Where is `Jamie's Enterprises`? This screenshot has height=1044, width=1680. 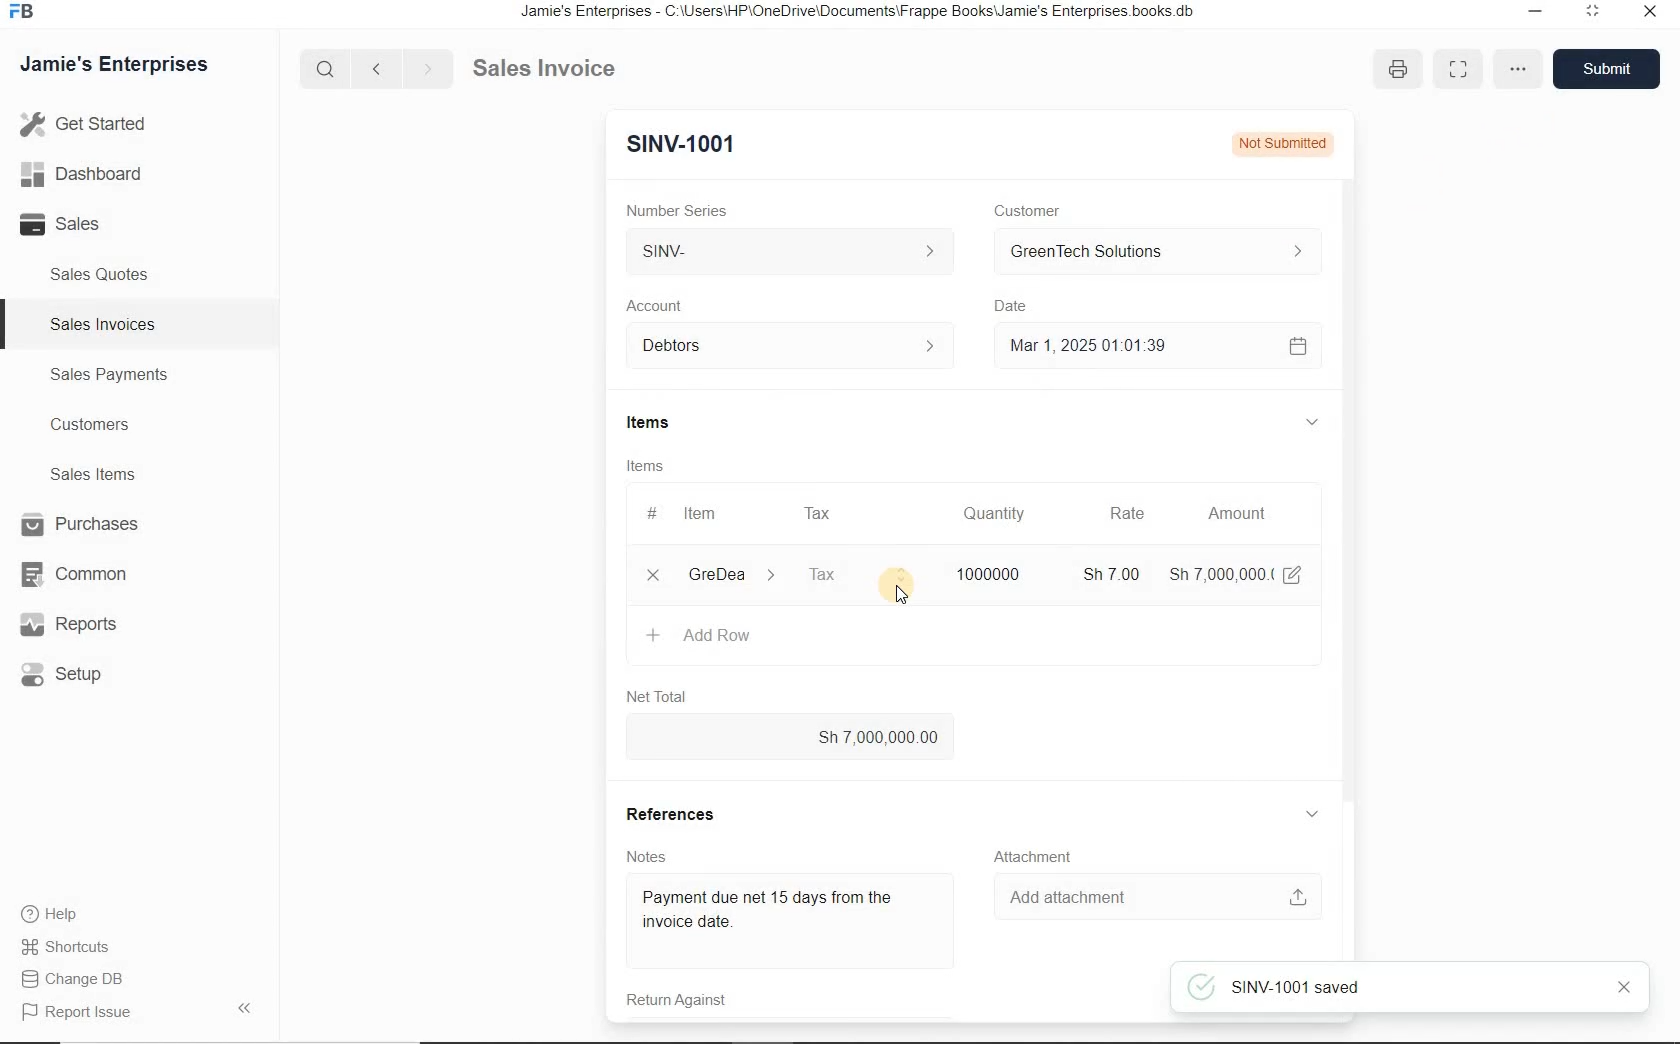
Jamie's Enterprises is located at coordinates (112, 65).